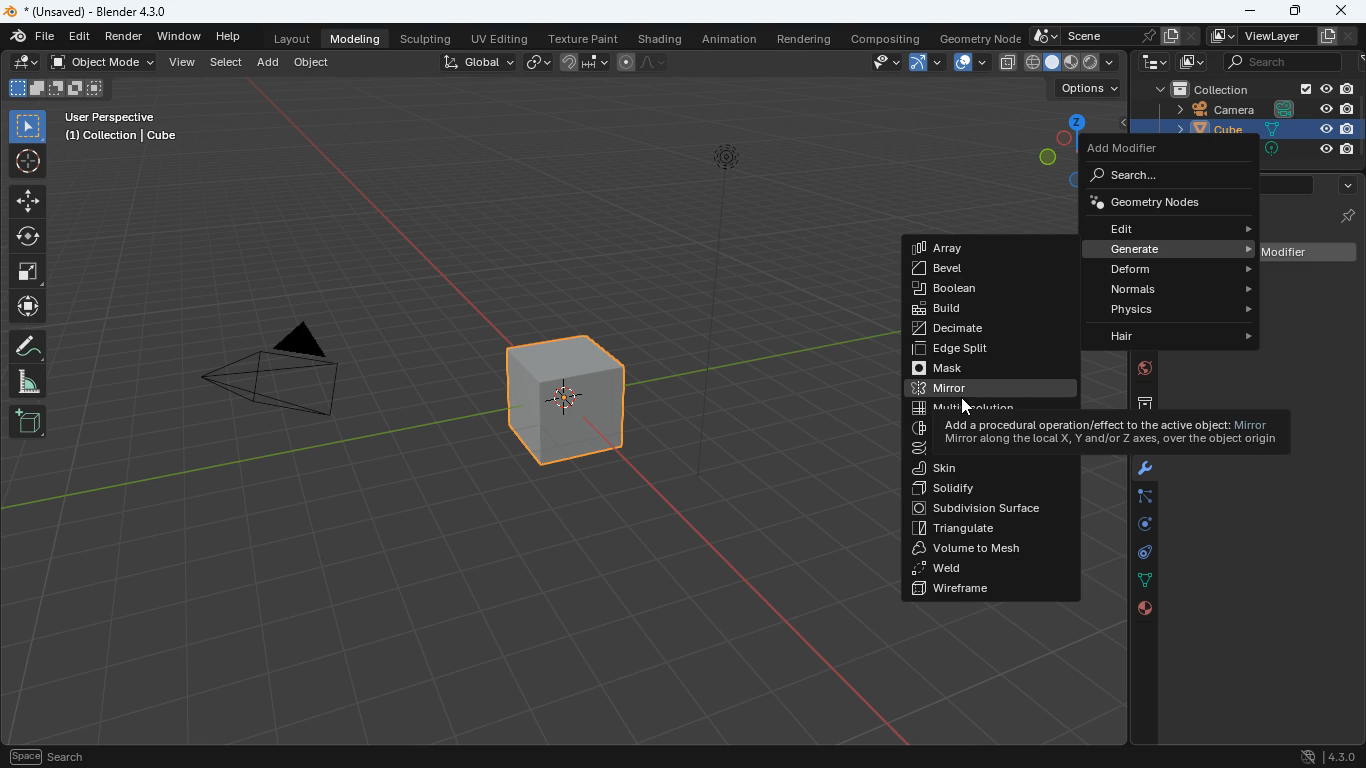 The height and width of the screenshot is (768, 1366). I want to click on viewlayer, so click(1255, 38).